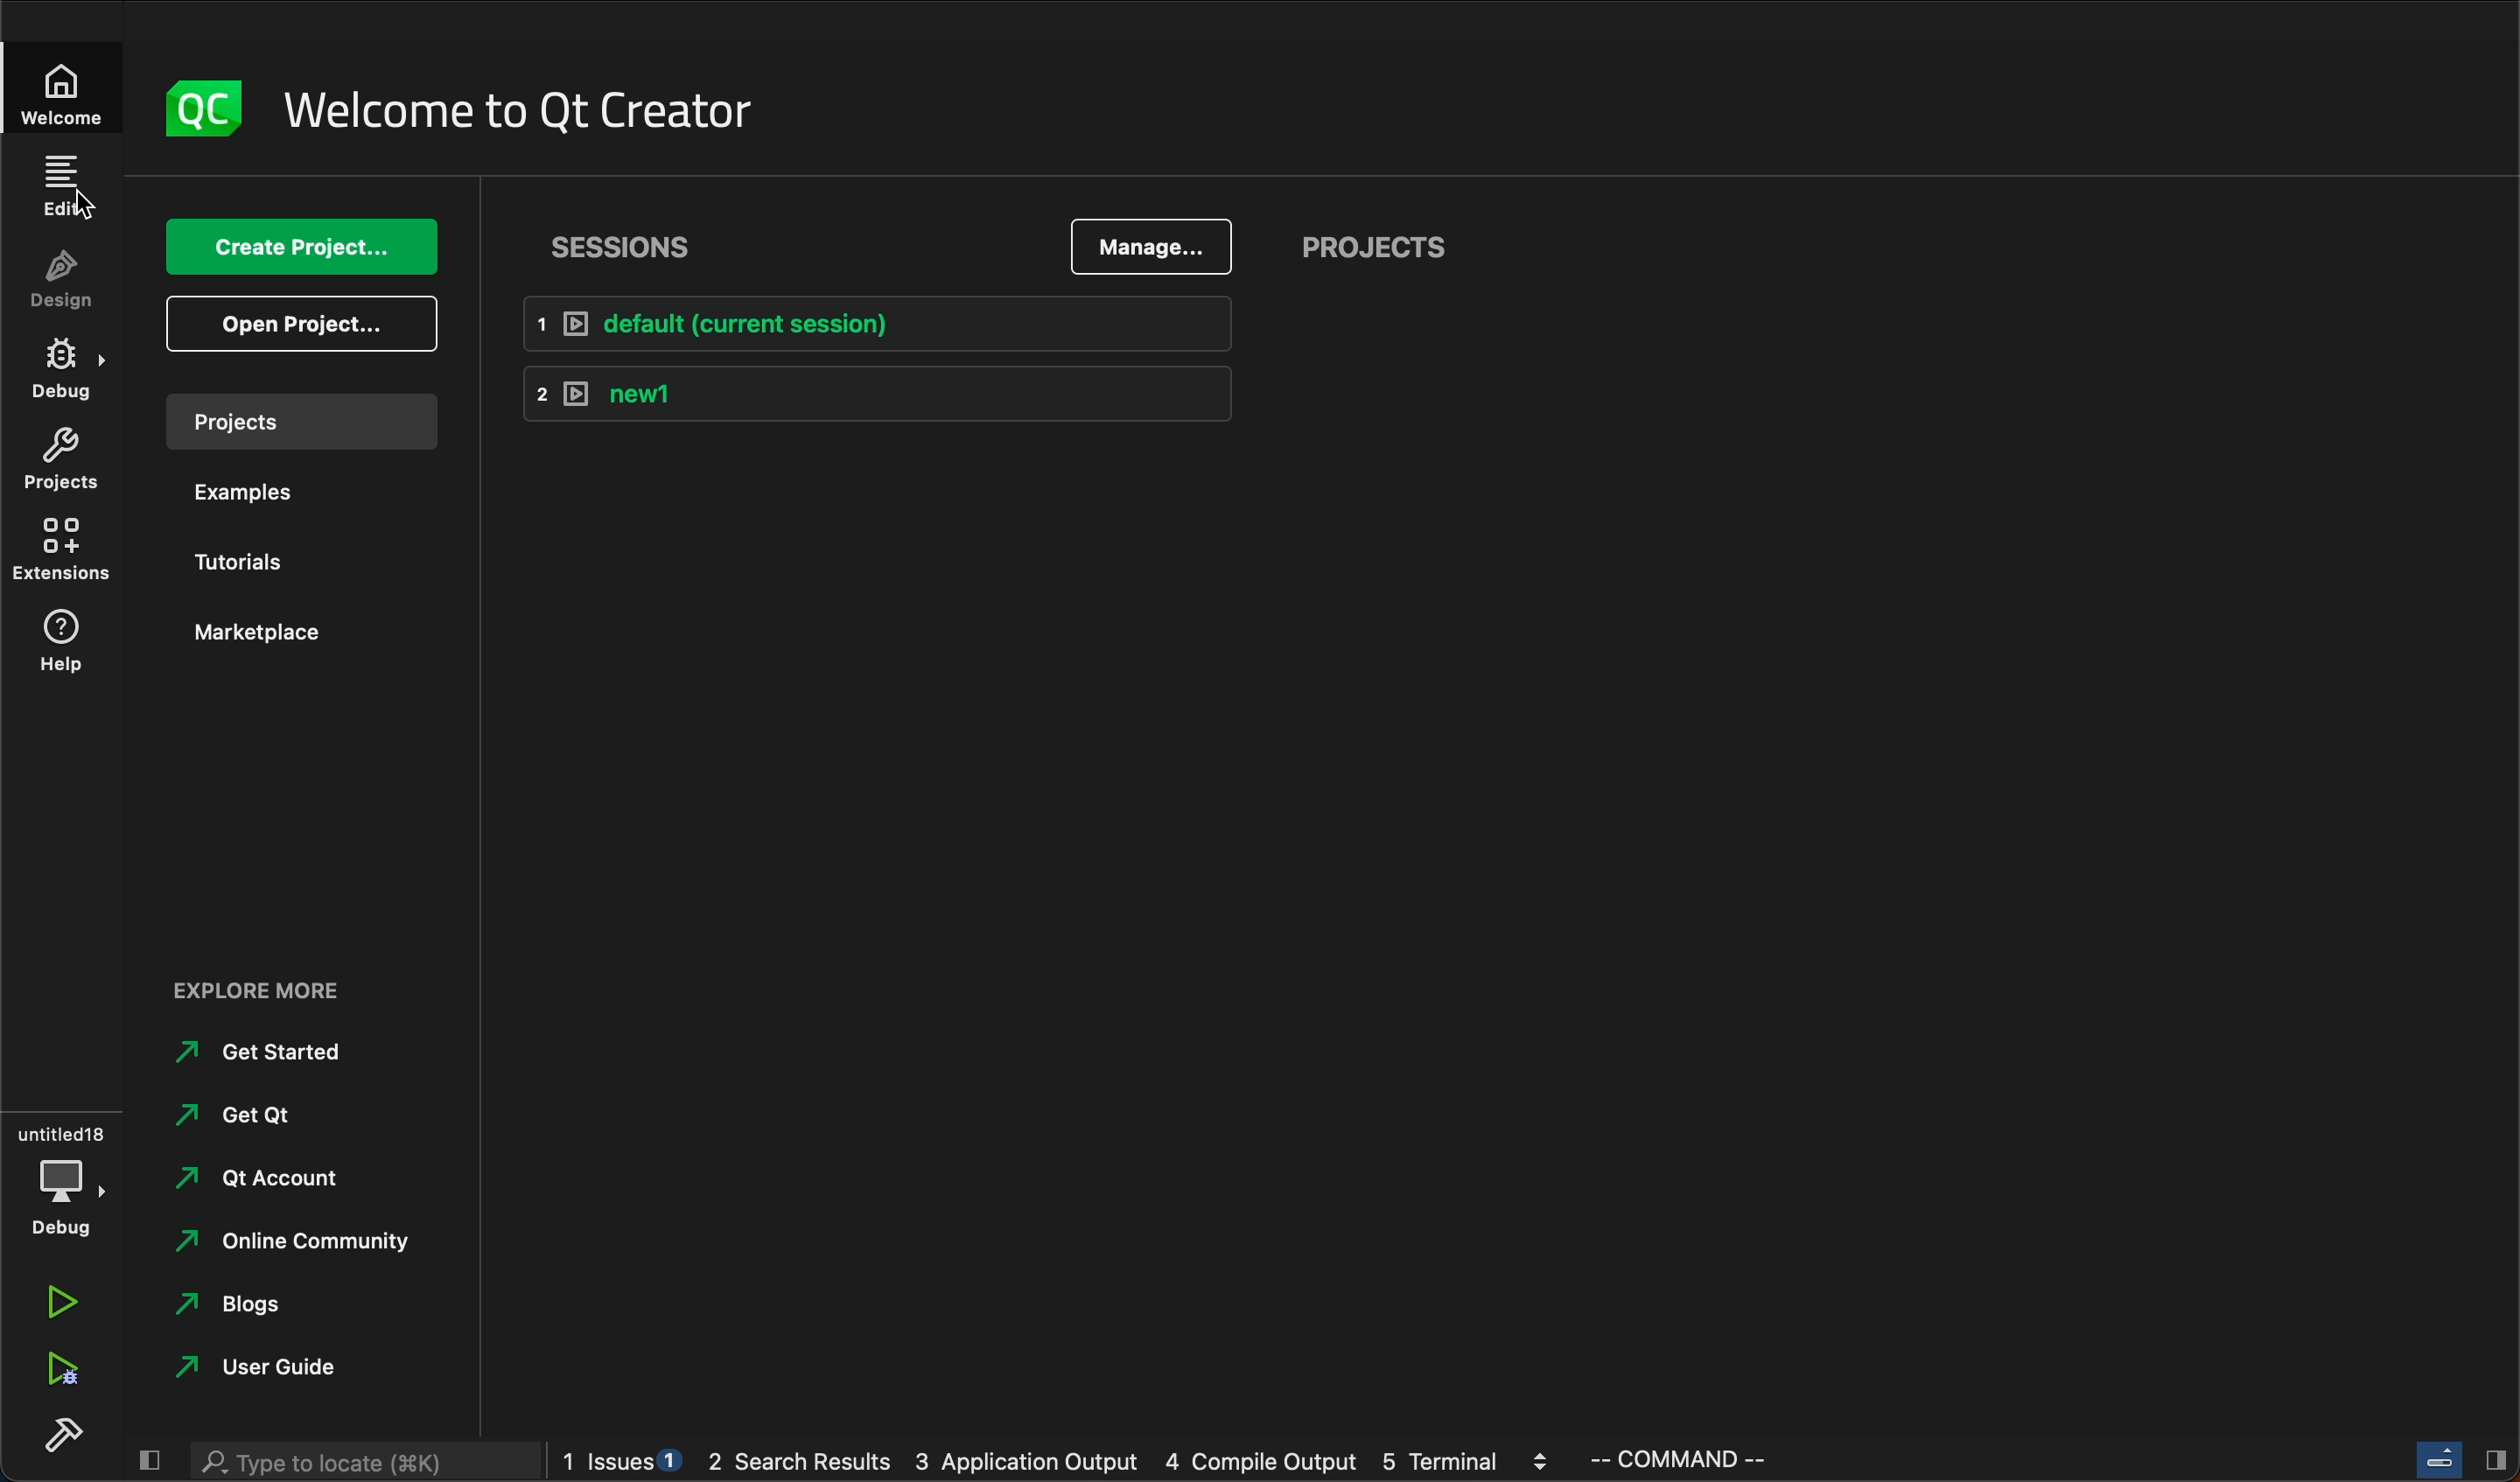 Image resolution: width=2520 pixels, height=1482 pixels. Describe the element at coordinates (59, 460) in the screenshot. I see `projects` at that location.